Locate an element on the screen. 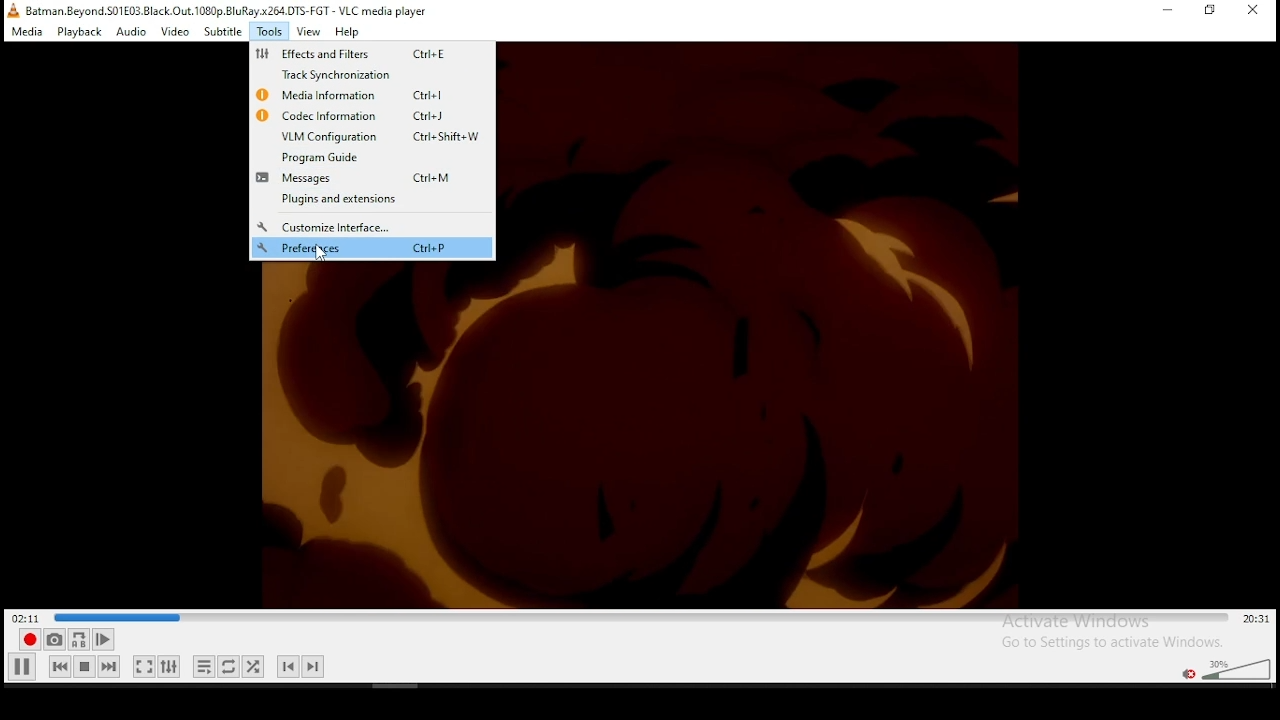  take a snapshot is located at coordinates (54, 639).